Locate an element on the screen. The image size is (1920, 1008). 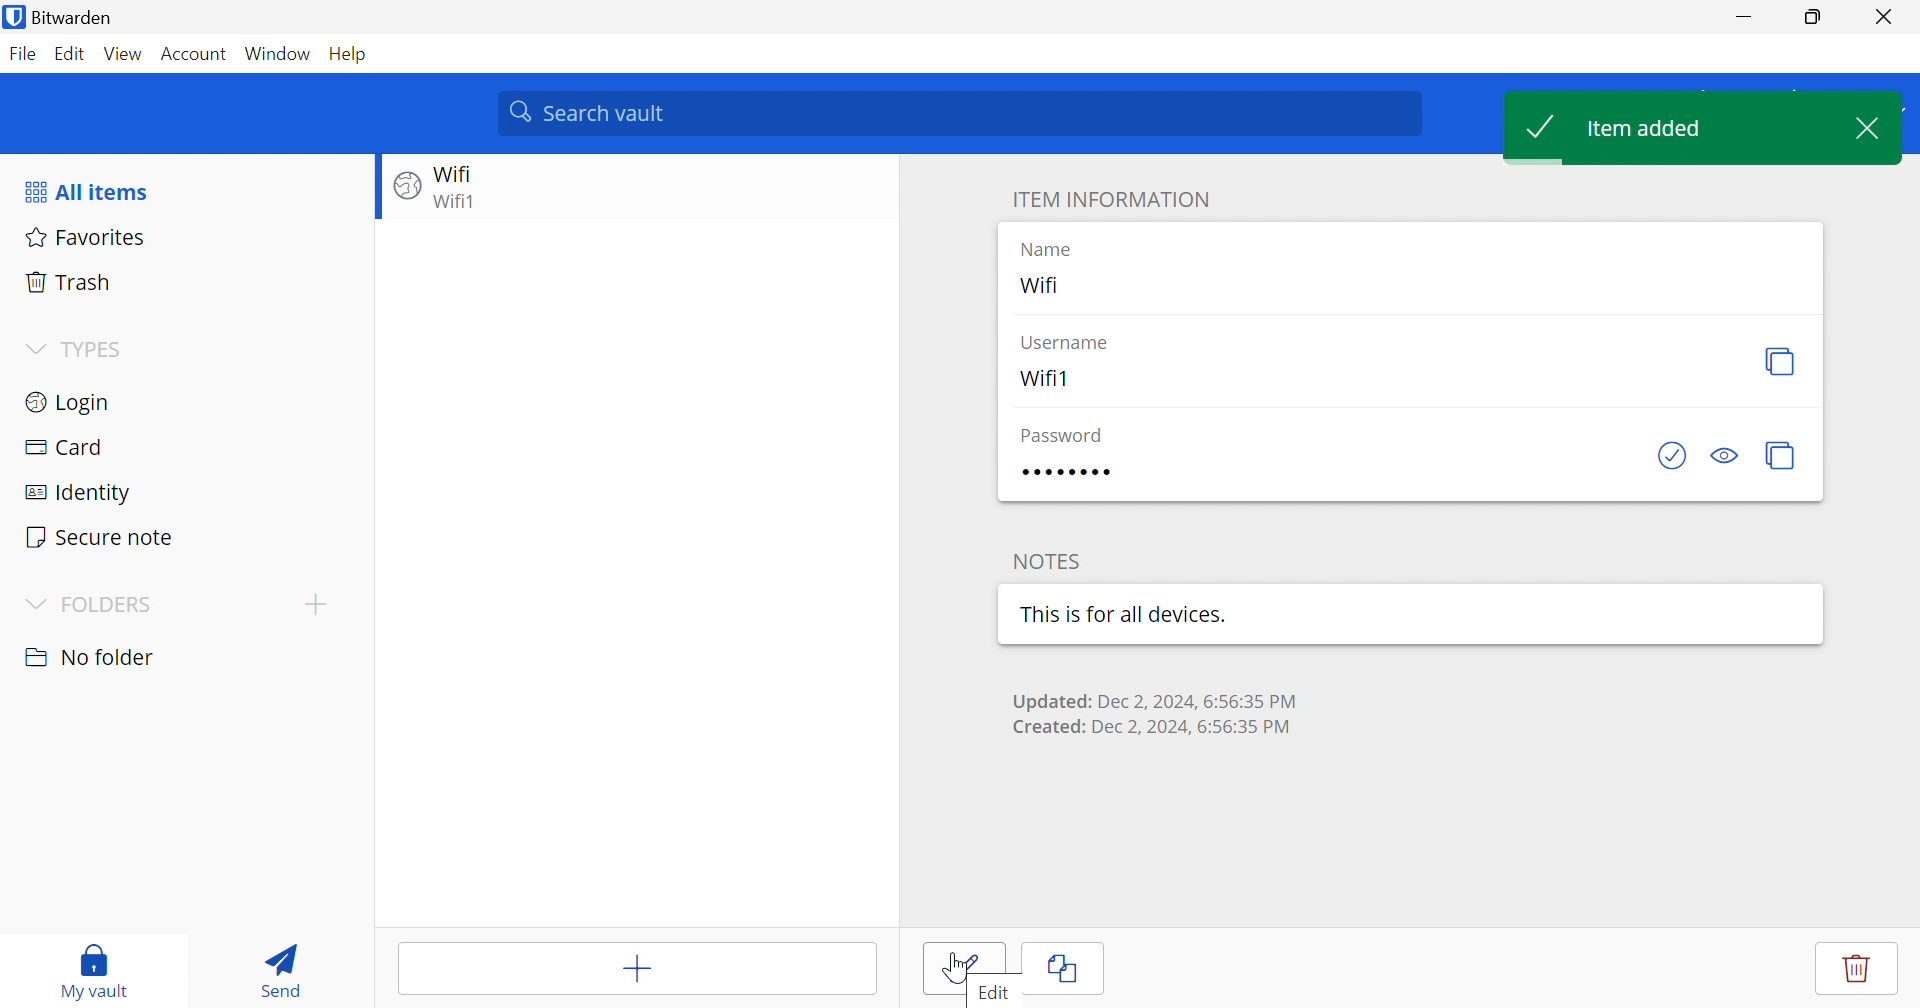
Delete is located at coordinates (1861, 966).